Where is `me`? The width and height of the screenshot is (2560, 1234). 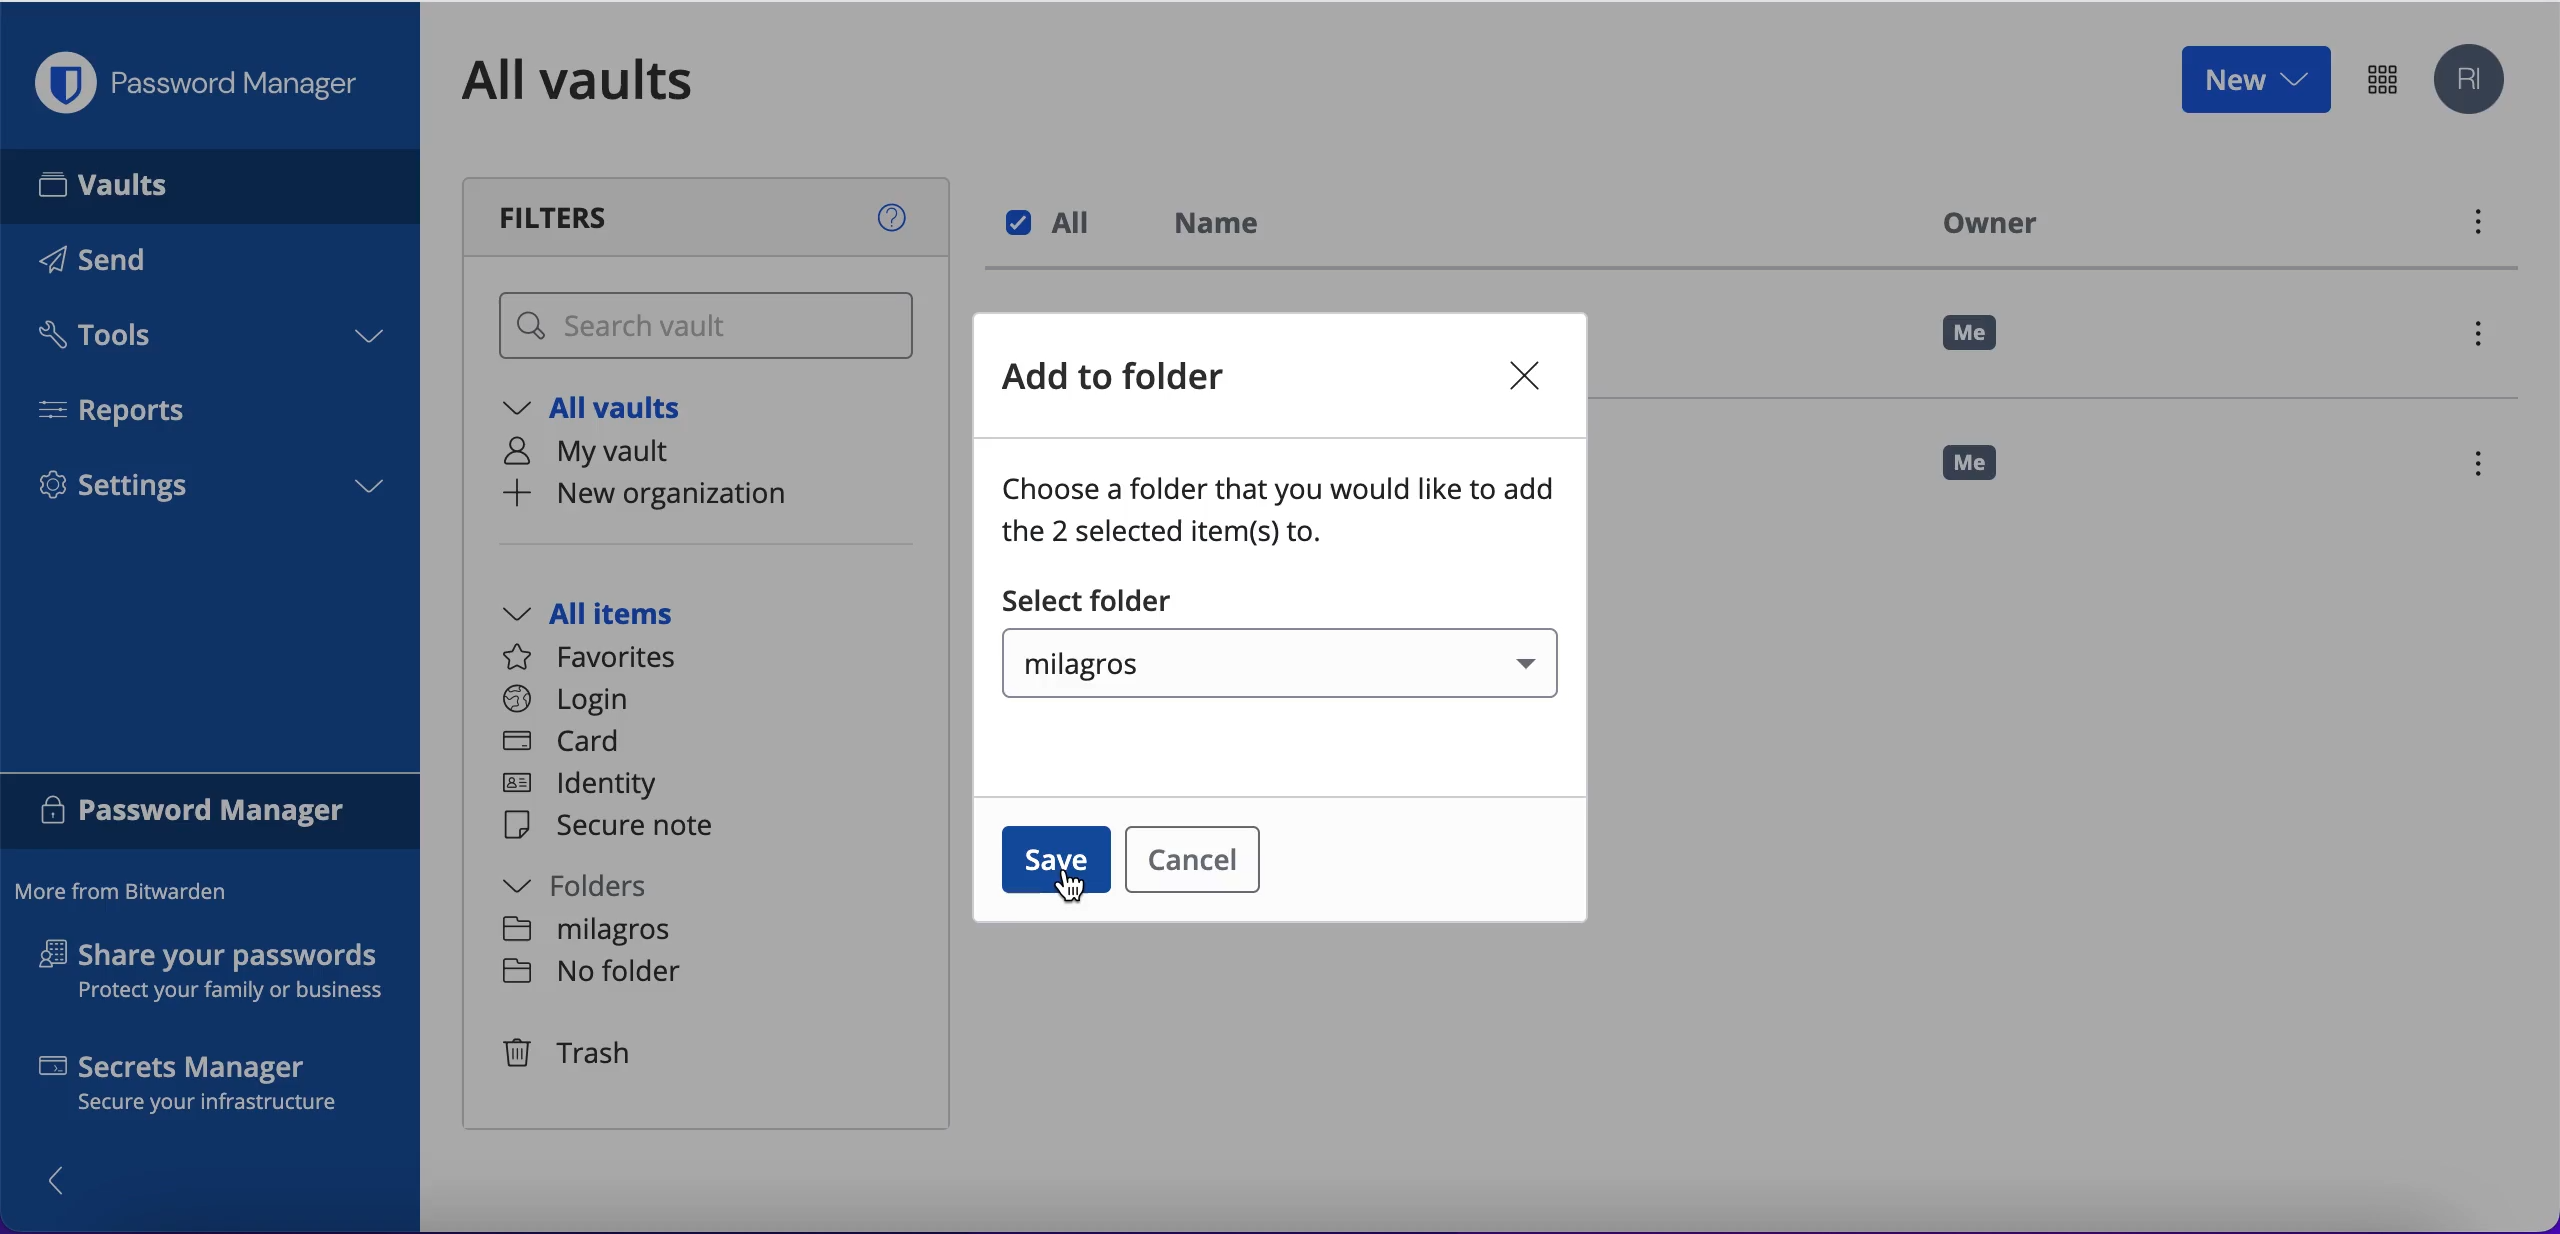 me is located at coordinates (1985, 472).